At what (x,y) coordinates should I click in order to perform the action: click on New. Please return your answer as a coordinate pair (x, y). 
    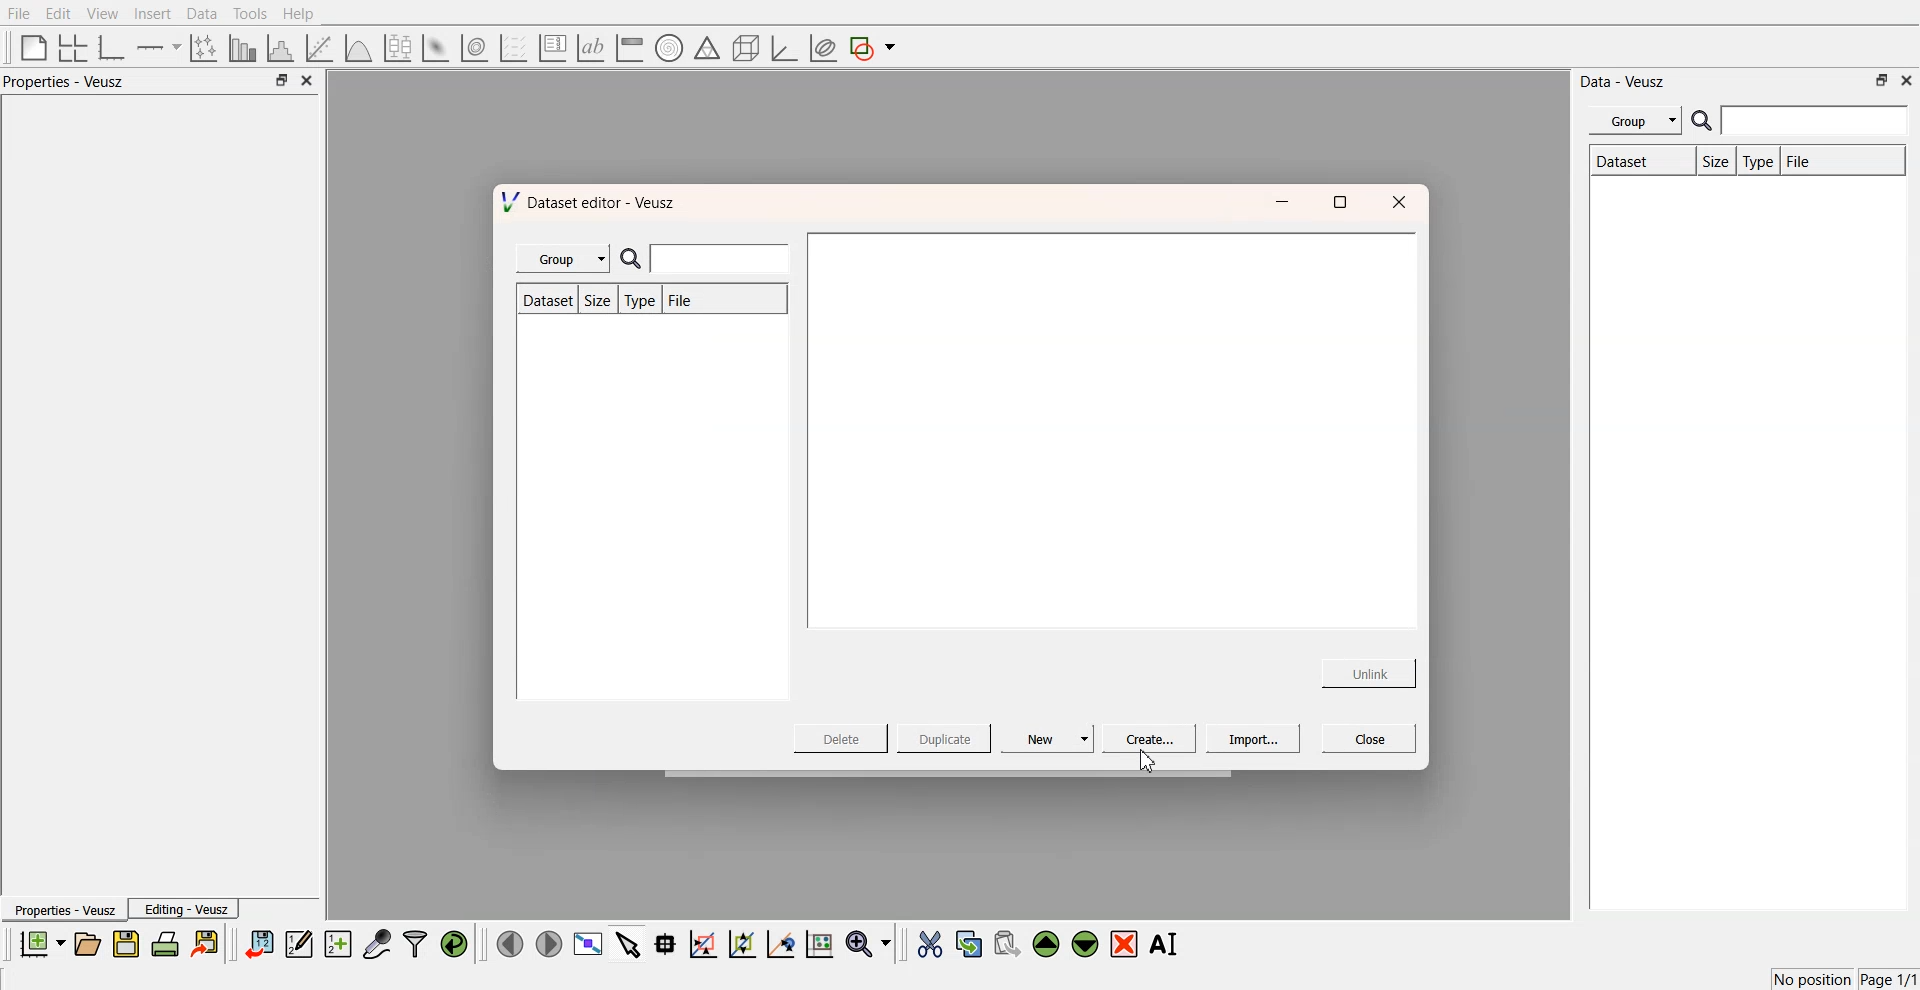
    Looking at the image, I should click on (1050, 738).